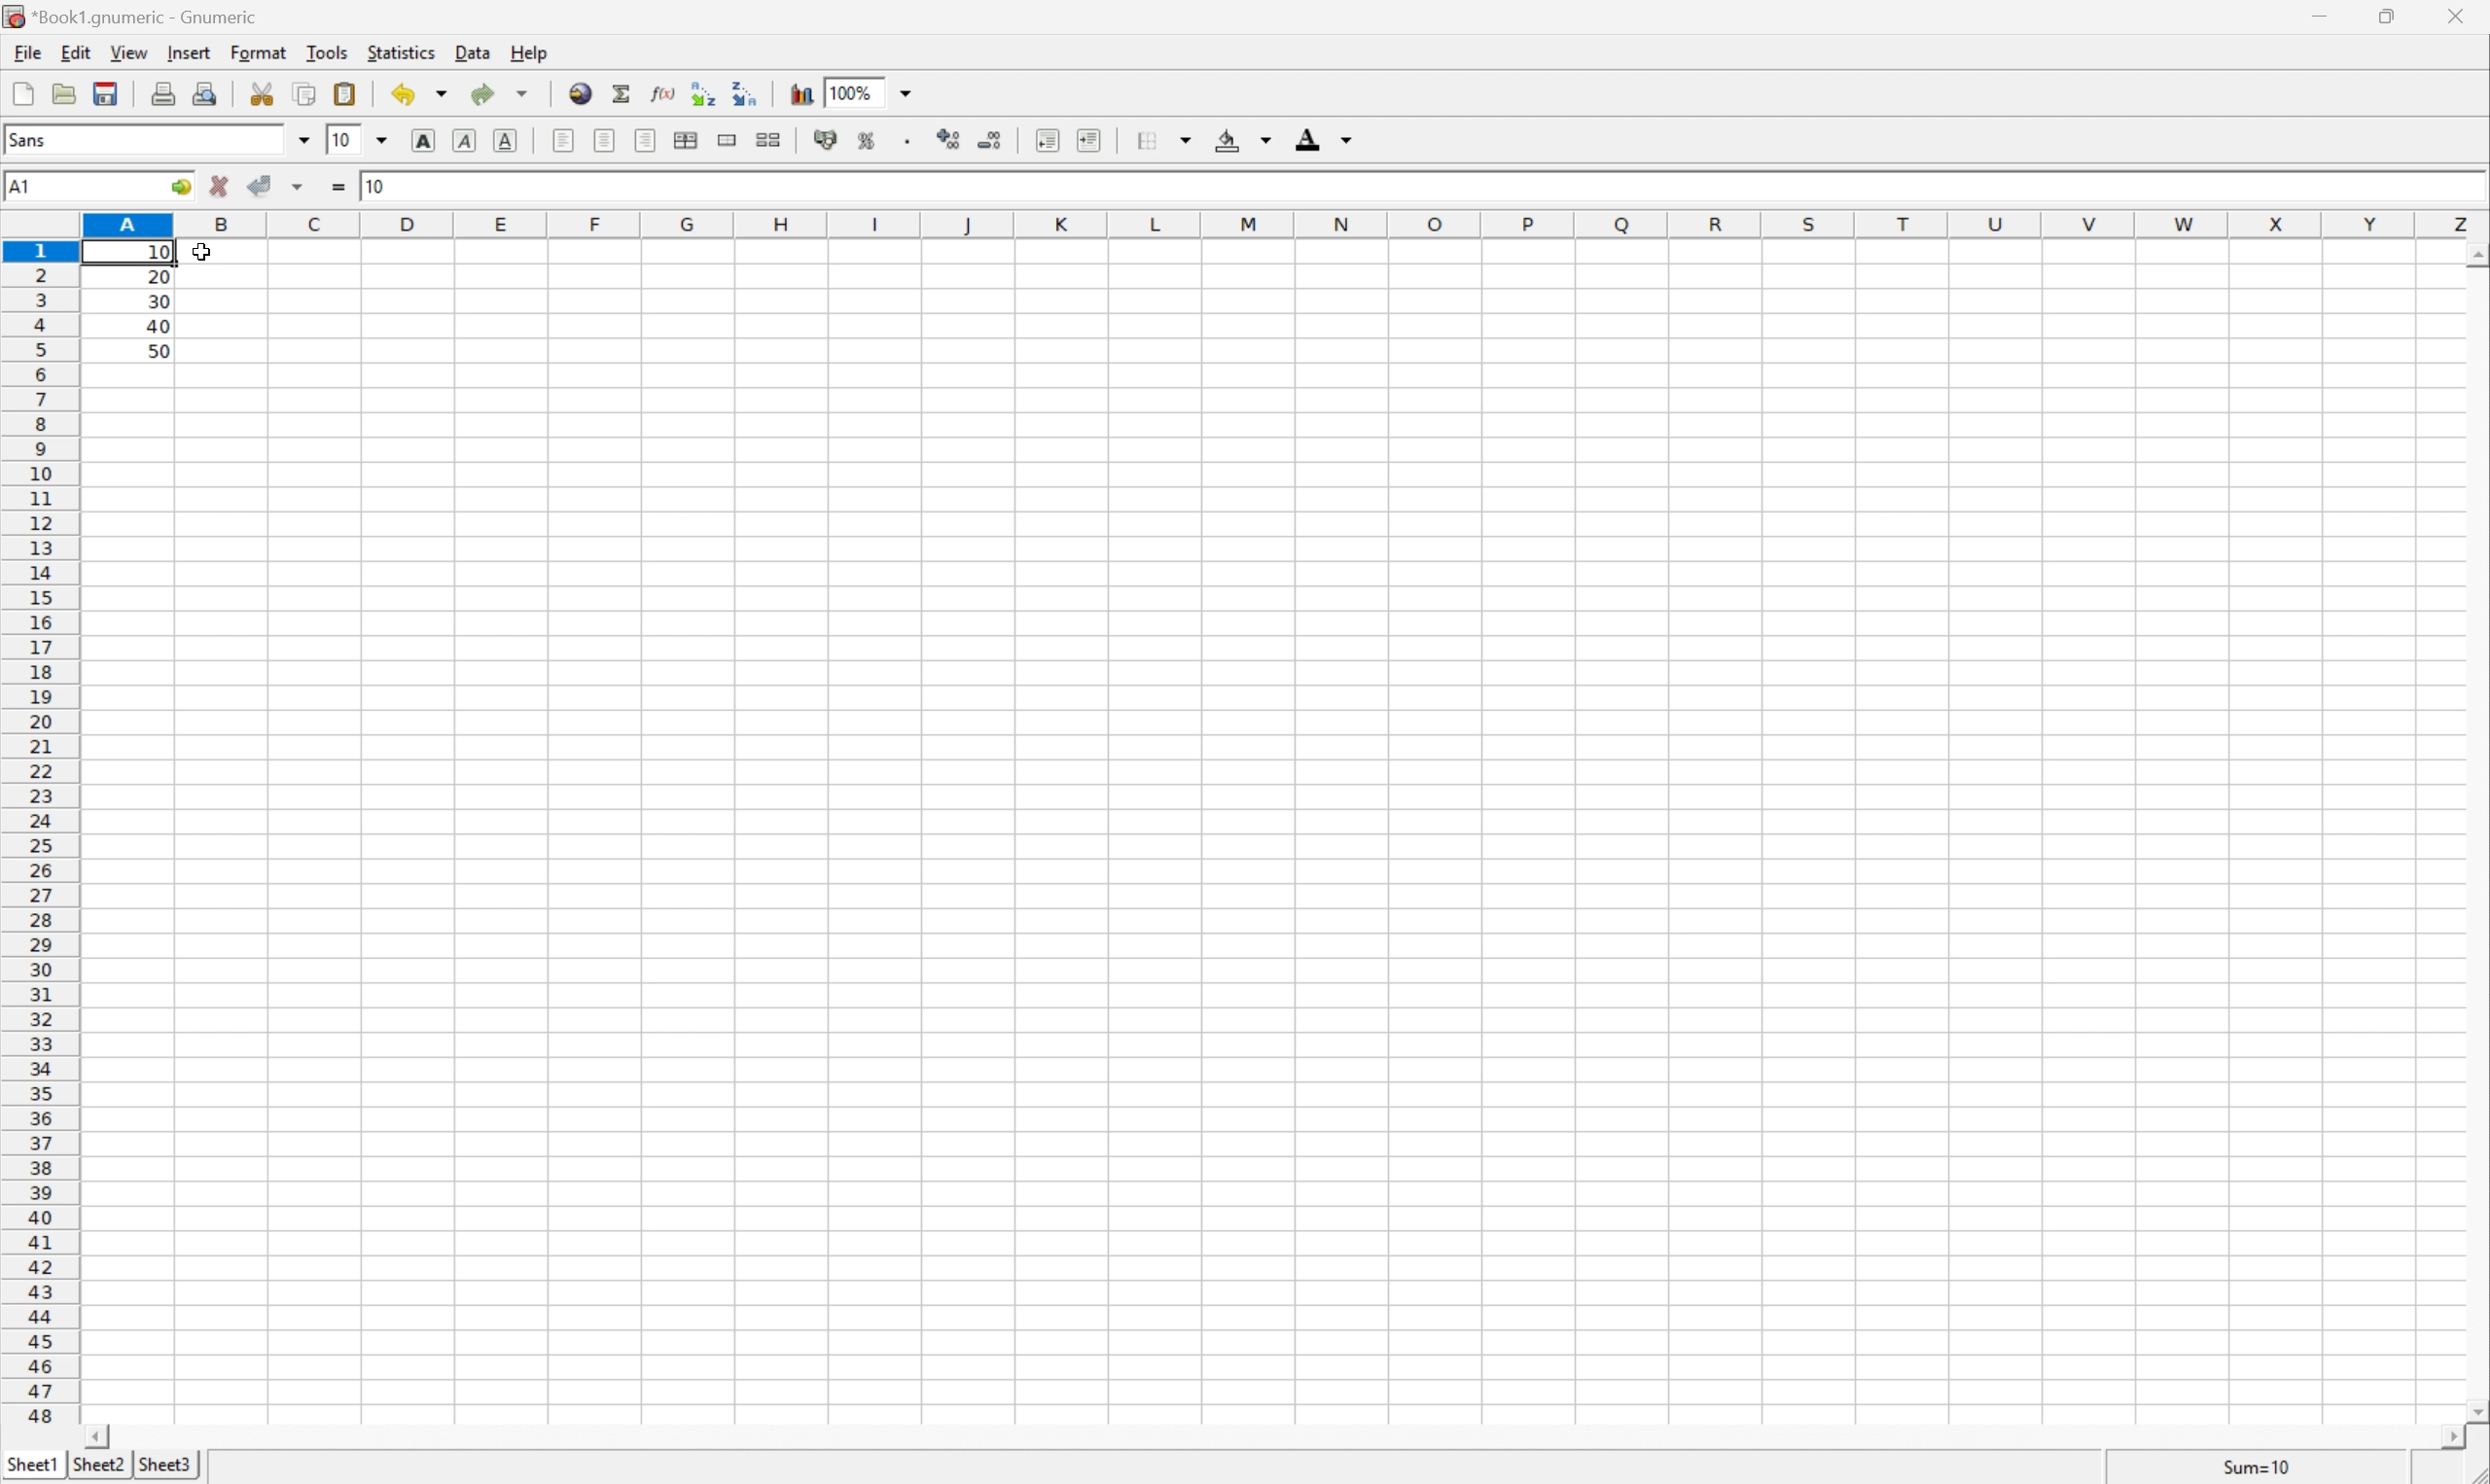 The width and height of the screenshot is (2490, 1484). What do you see at coordinates (128, 51) in the screenshot?
I see `View` at bounding box center [128, 51].